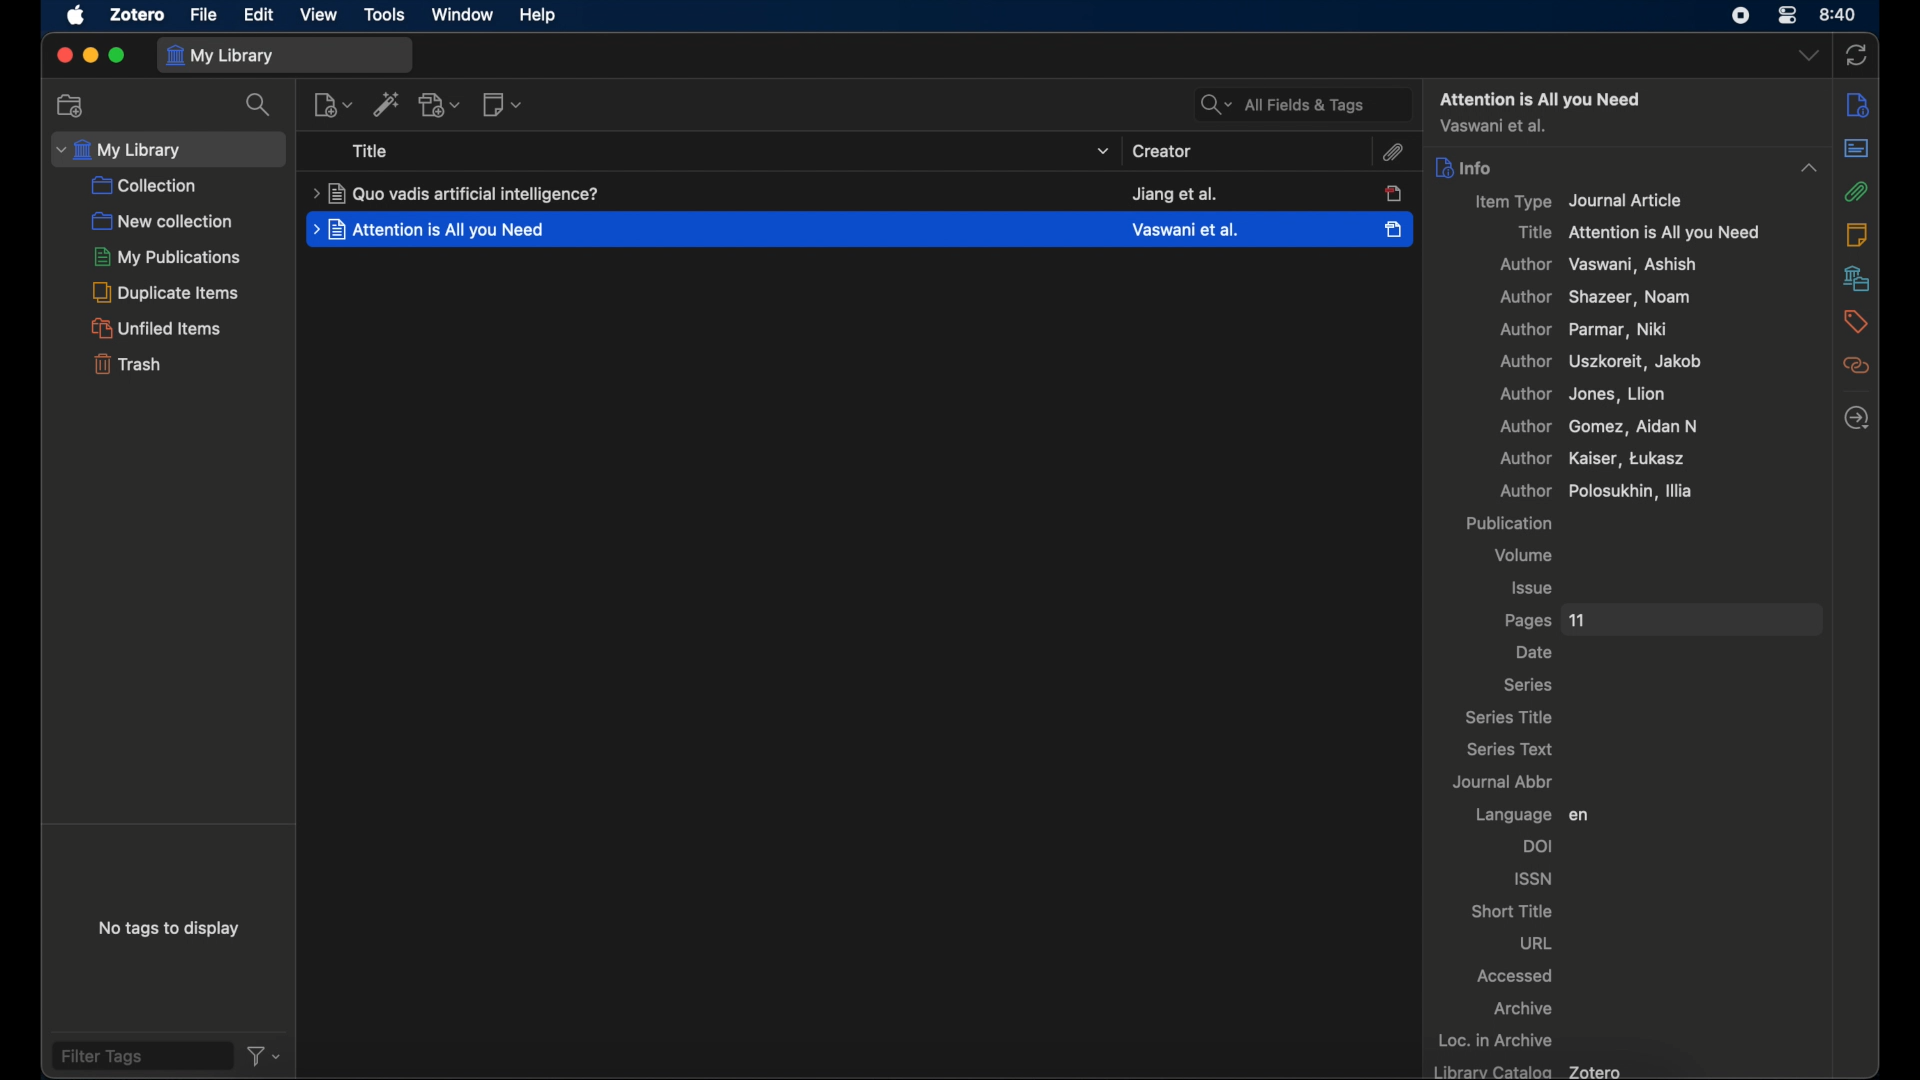  What do you see at coordinates (1841, 15) in the screenshot?
I see `time` at bounding box center [1841, 15].